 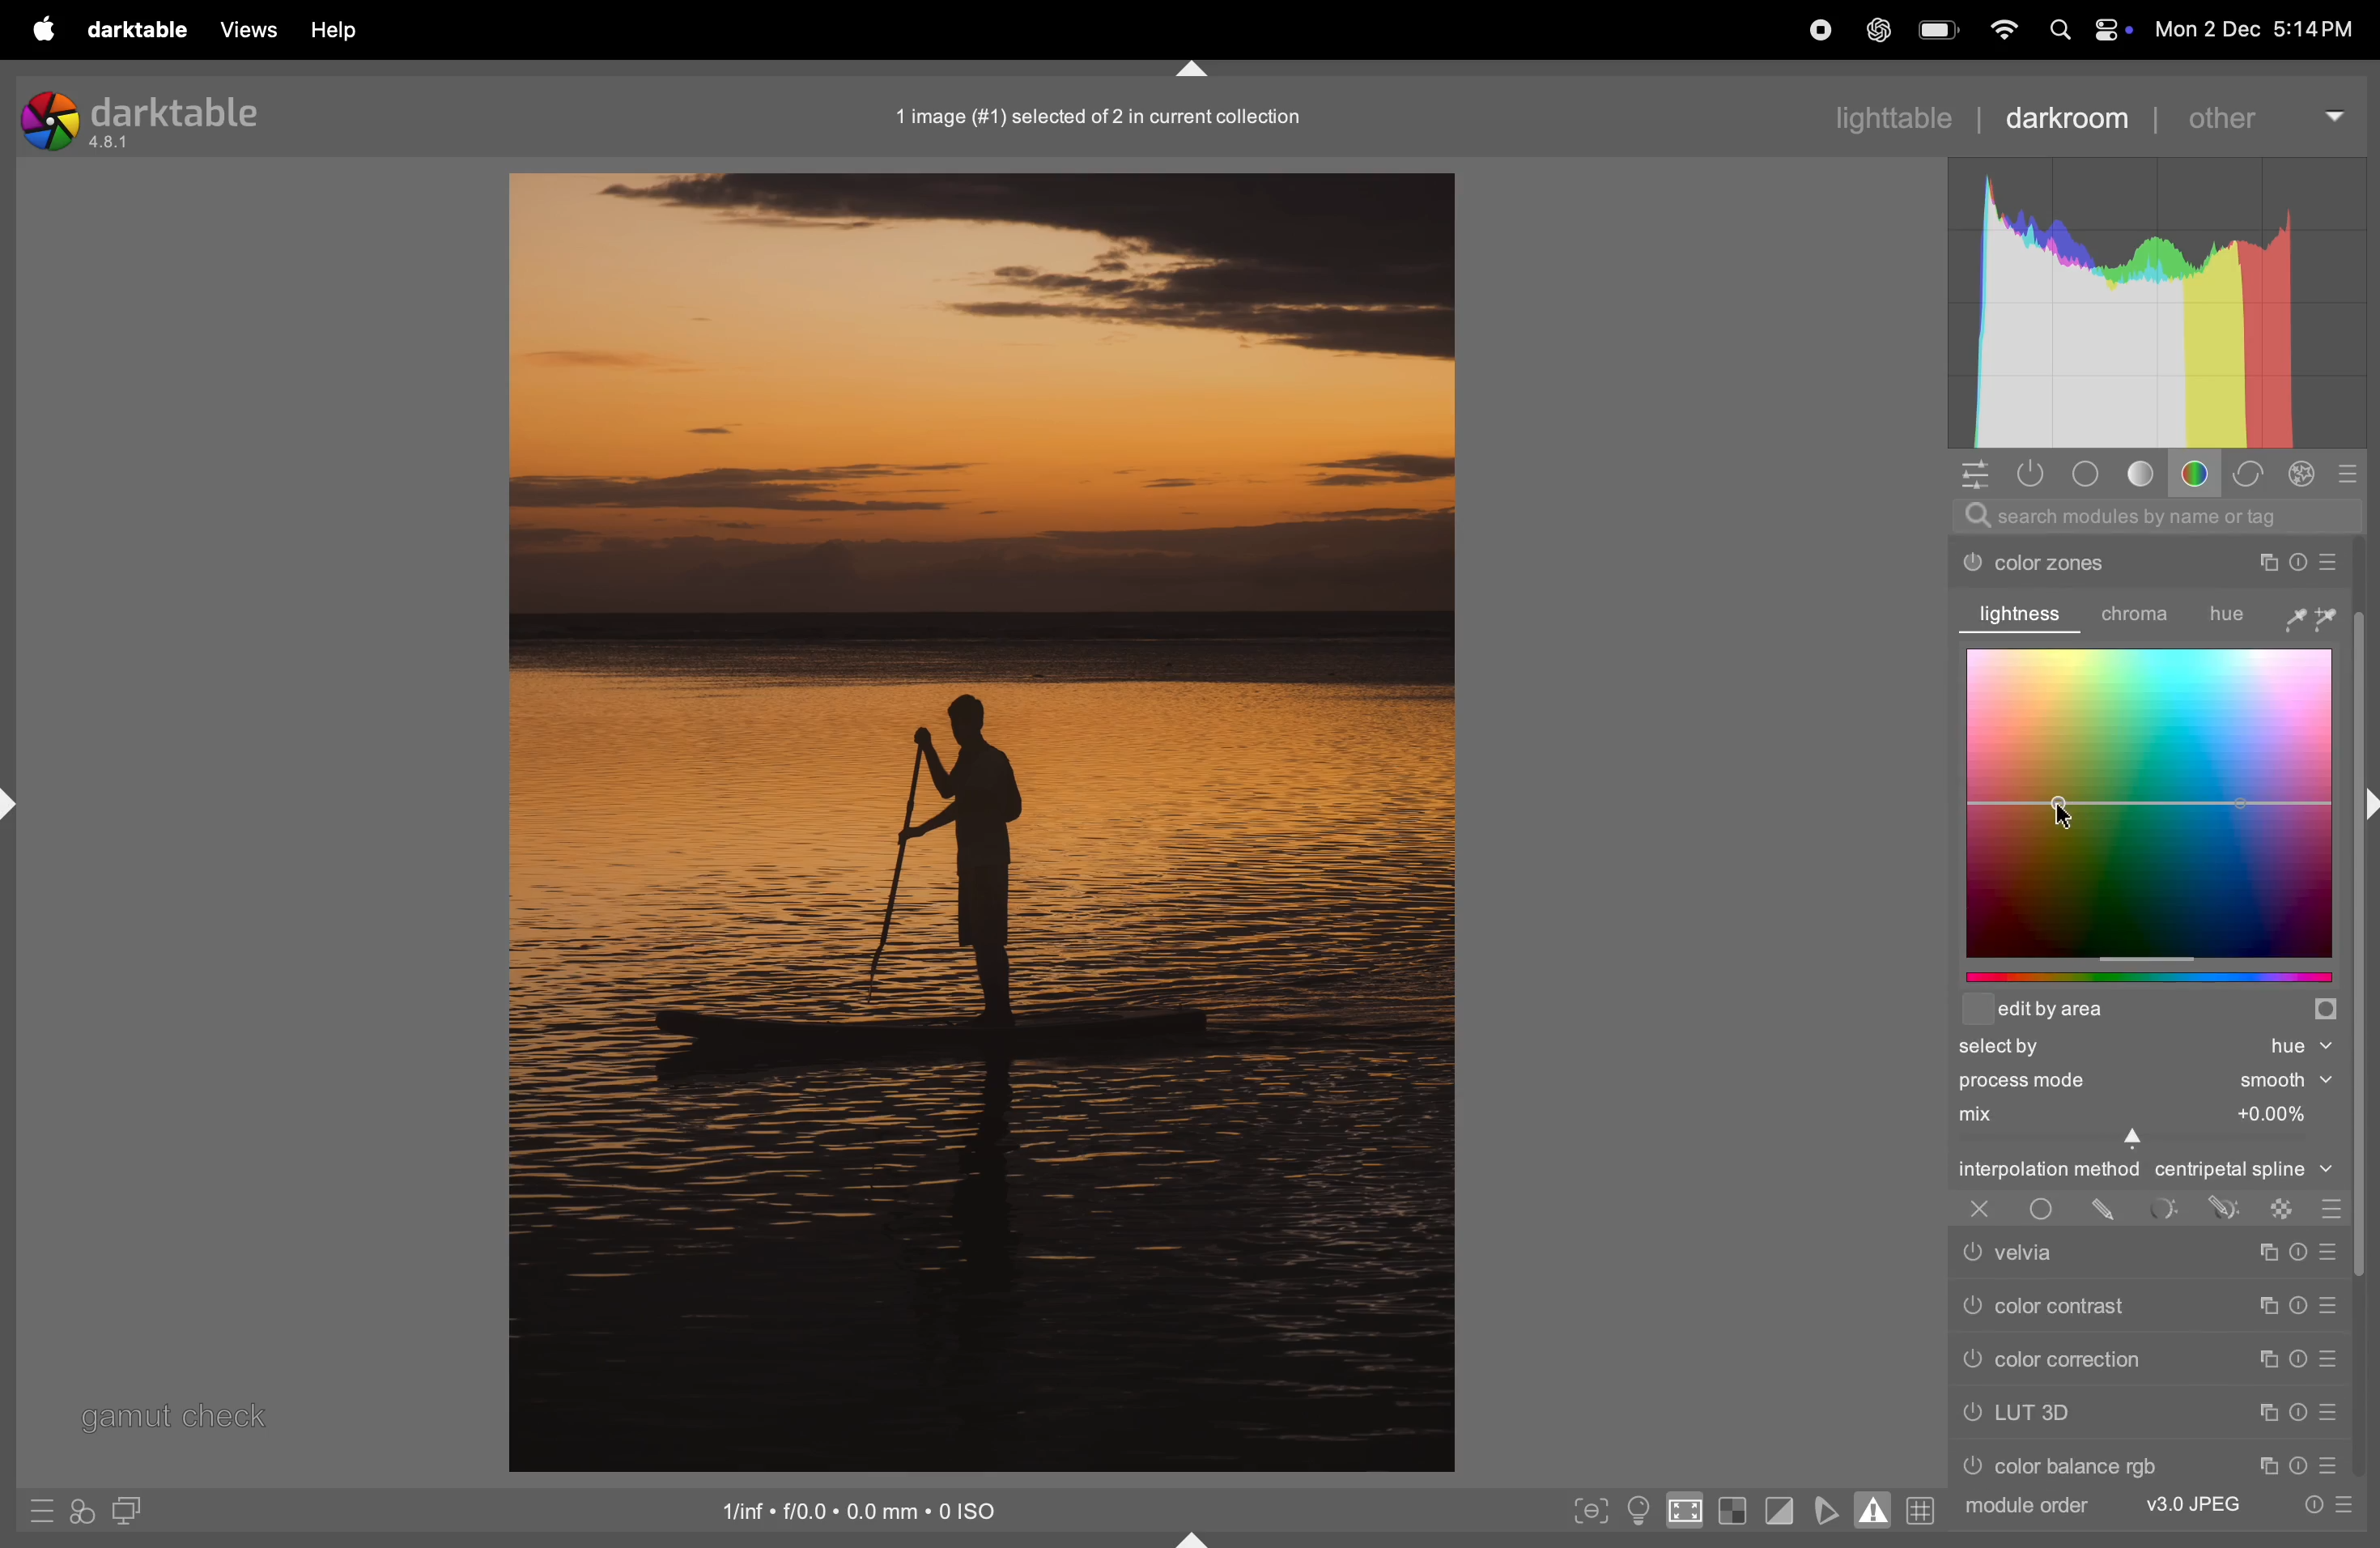 What do you see at coordinates (1939, 27) in the screenshot?
I see `battery` at bounding box center [1939, 27].